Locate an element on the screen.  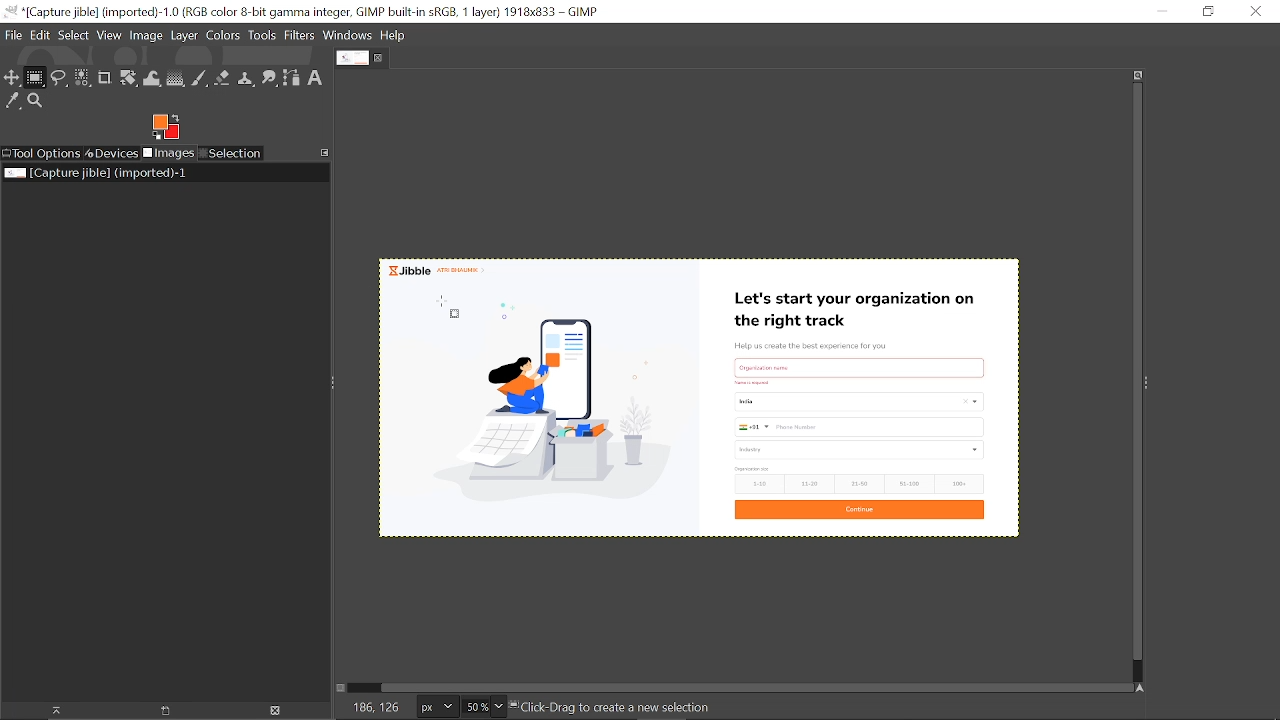
Create new display for this image is located at coordinates (162, 710).